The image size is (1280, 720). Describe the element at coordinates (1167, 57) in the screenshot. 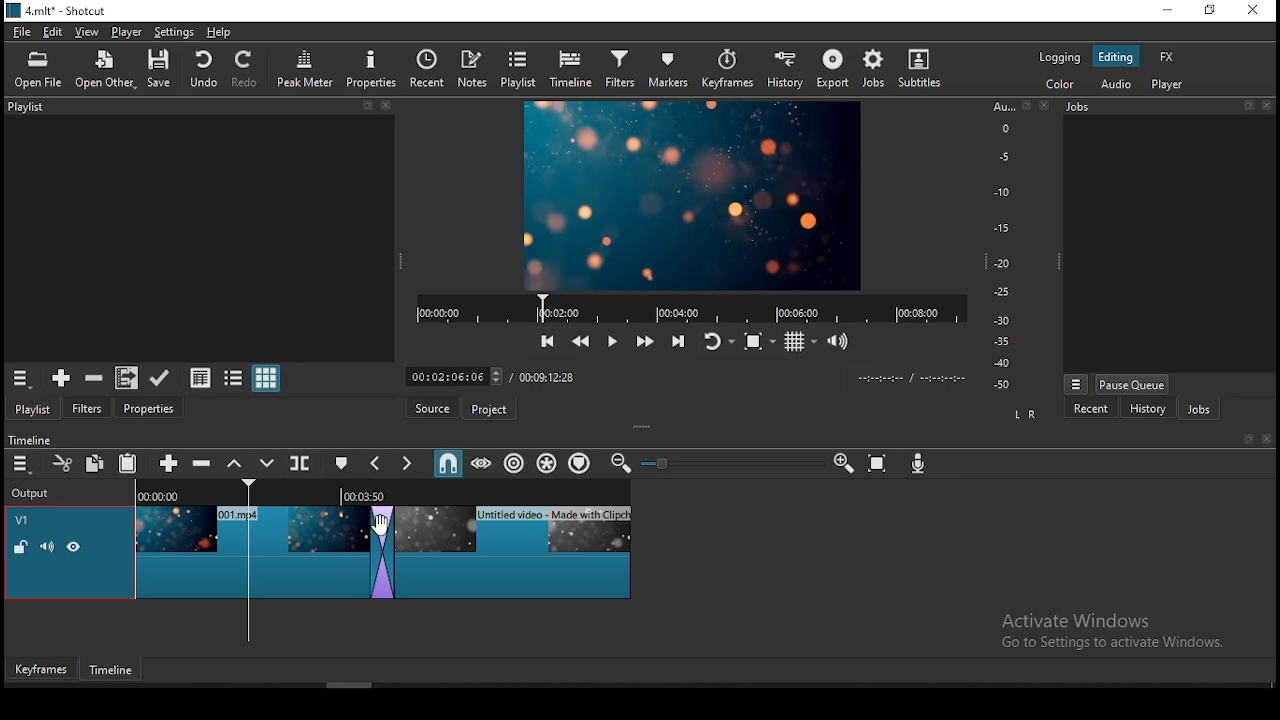

I see `fx` at that location.